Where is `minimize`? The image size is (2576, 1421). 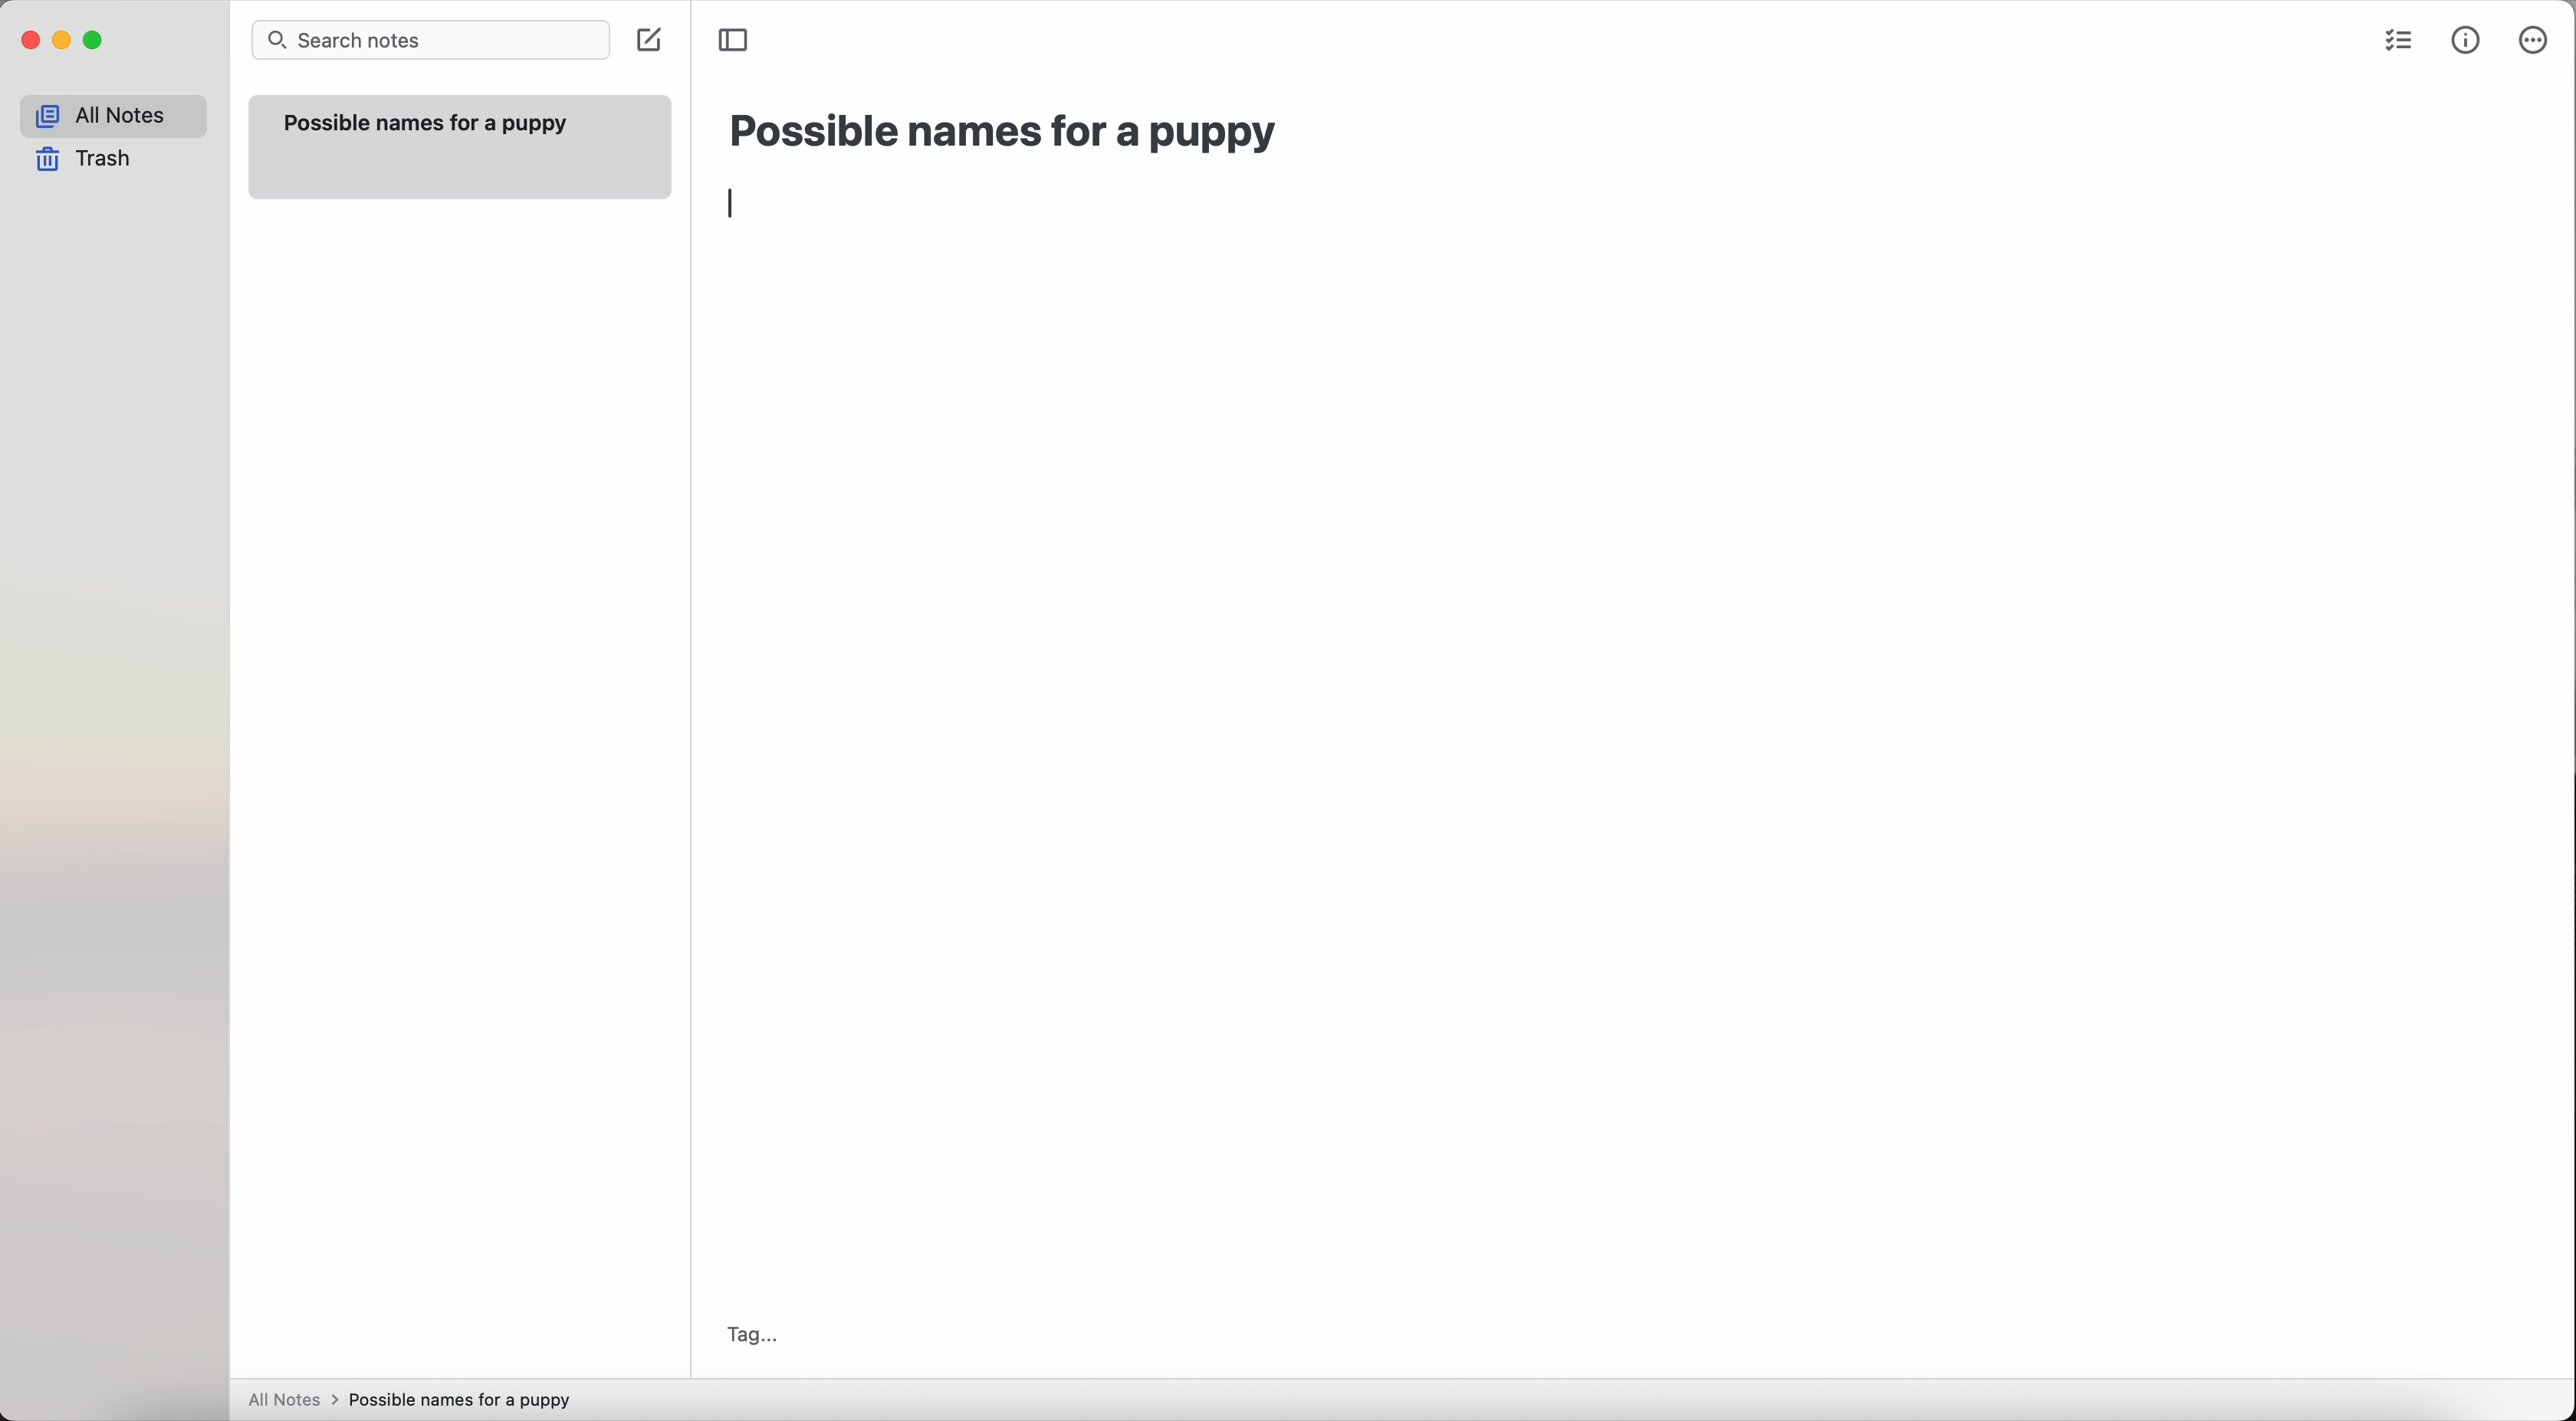
minimize is located at coordinates (63, 42).